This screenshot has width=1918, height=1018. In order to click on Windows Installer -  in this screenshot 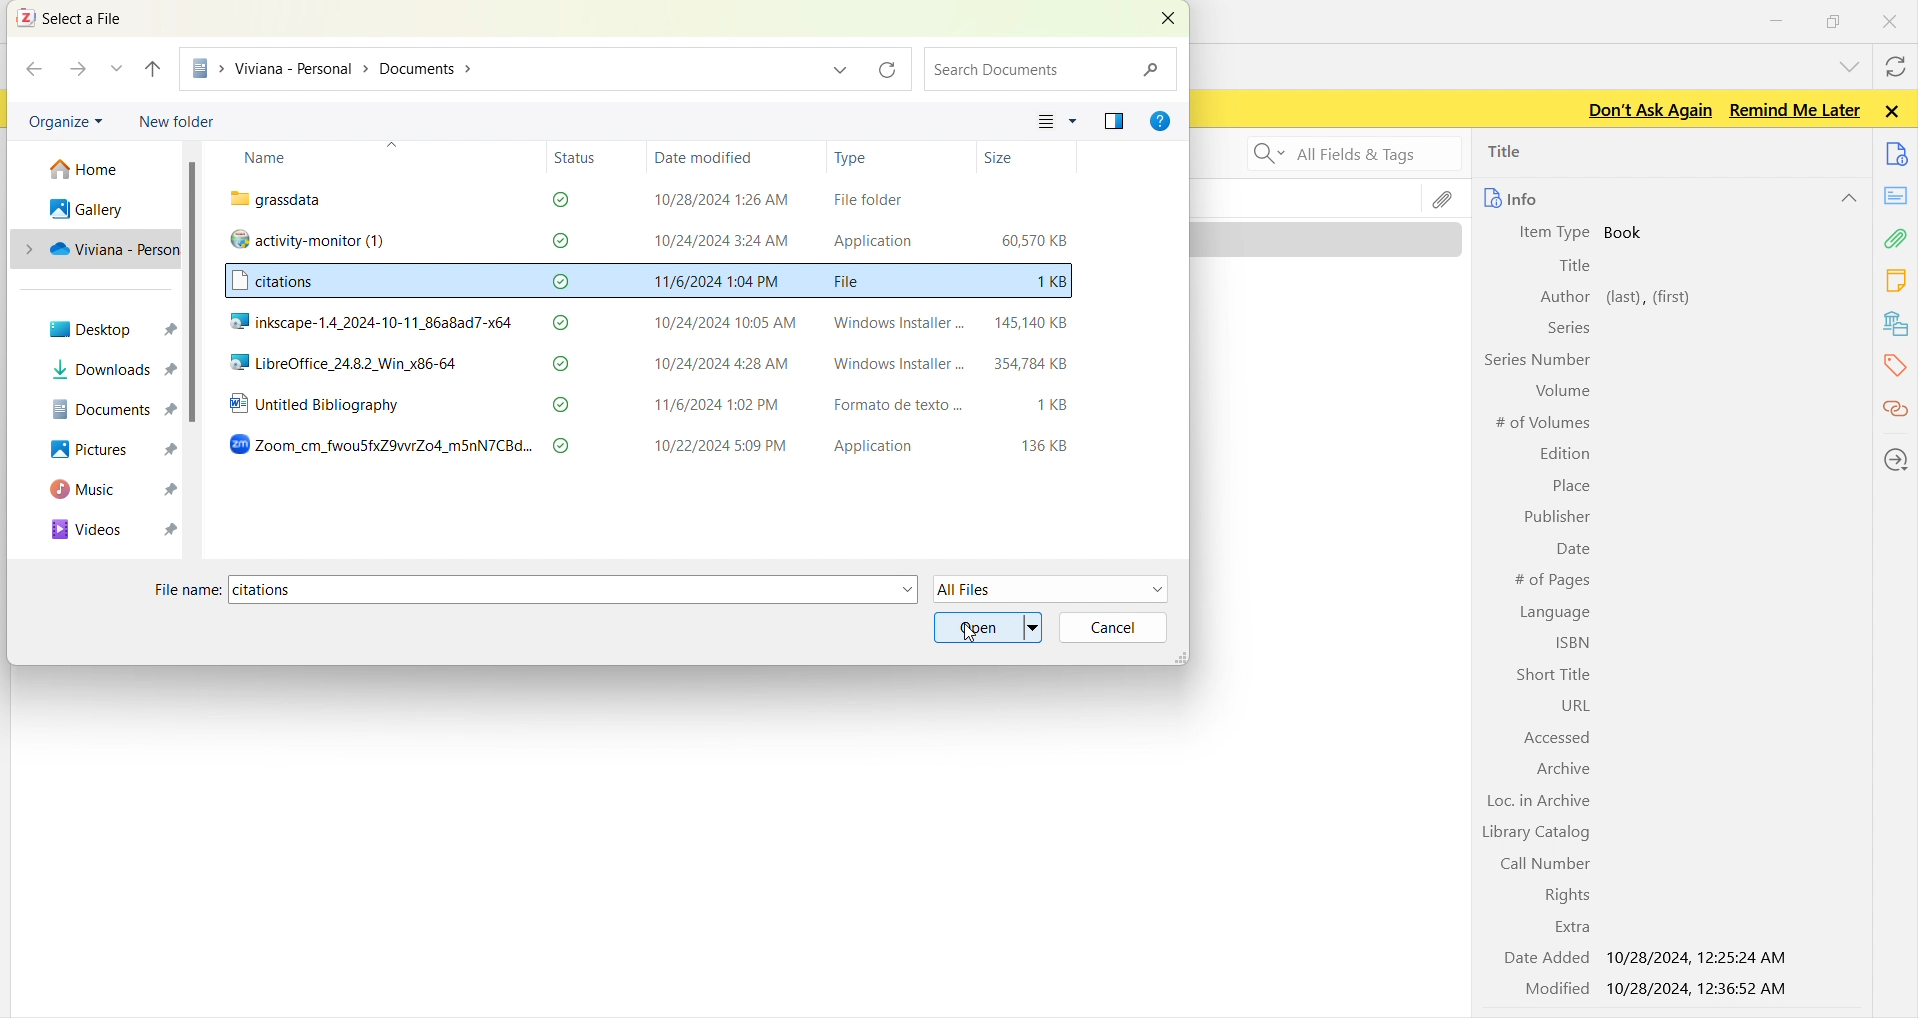, I will do `click(898, 364)`.